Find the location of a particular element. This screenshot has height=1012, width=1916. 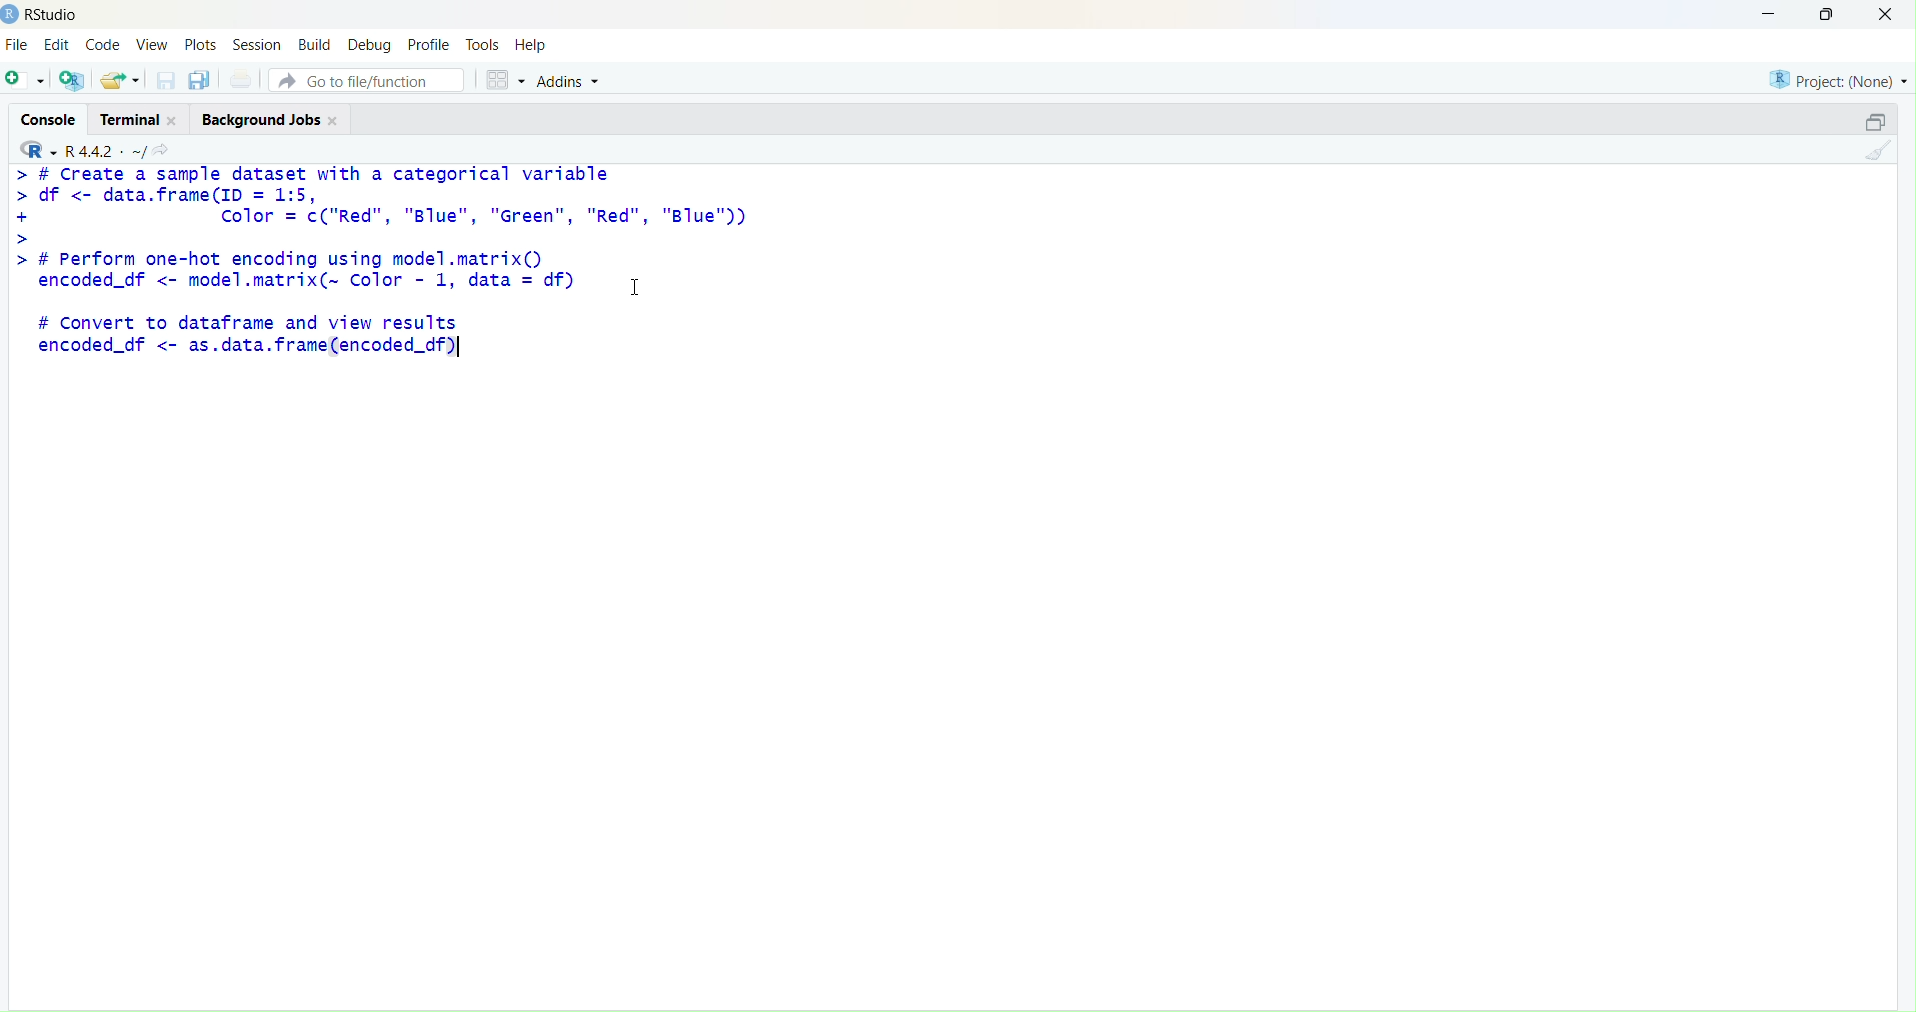

terminal is located at coordinates (129, 121).